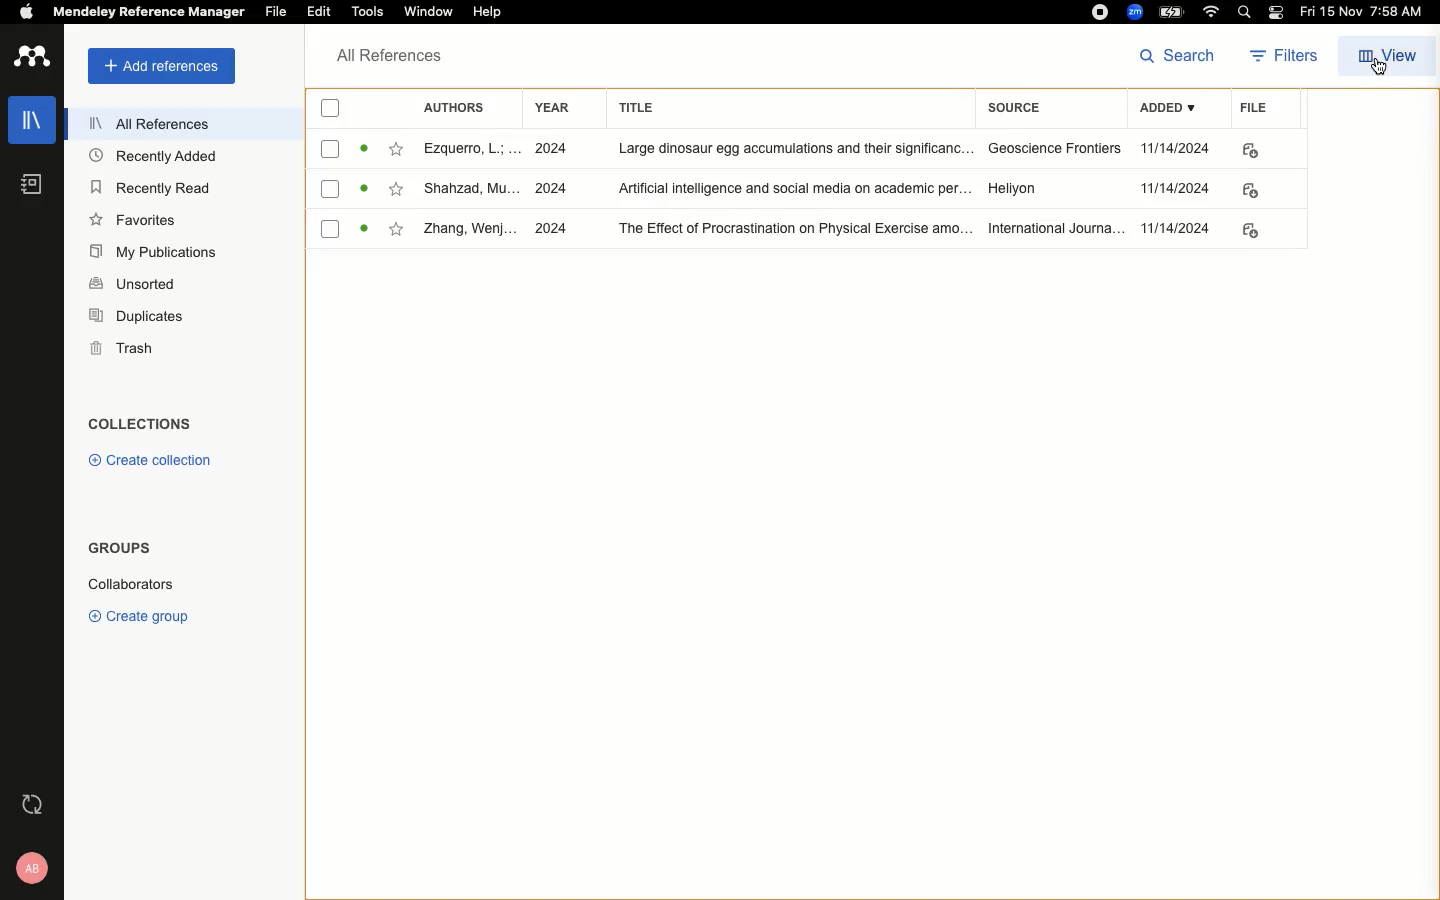 The height and width of the screenshot is (900, 1440). What do you see at coordinates (553, 230) in the screenshot?
I see `2024` at bounding box center [553, 230].